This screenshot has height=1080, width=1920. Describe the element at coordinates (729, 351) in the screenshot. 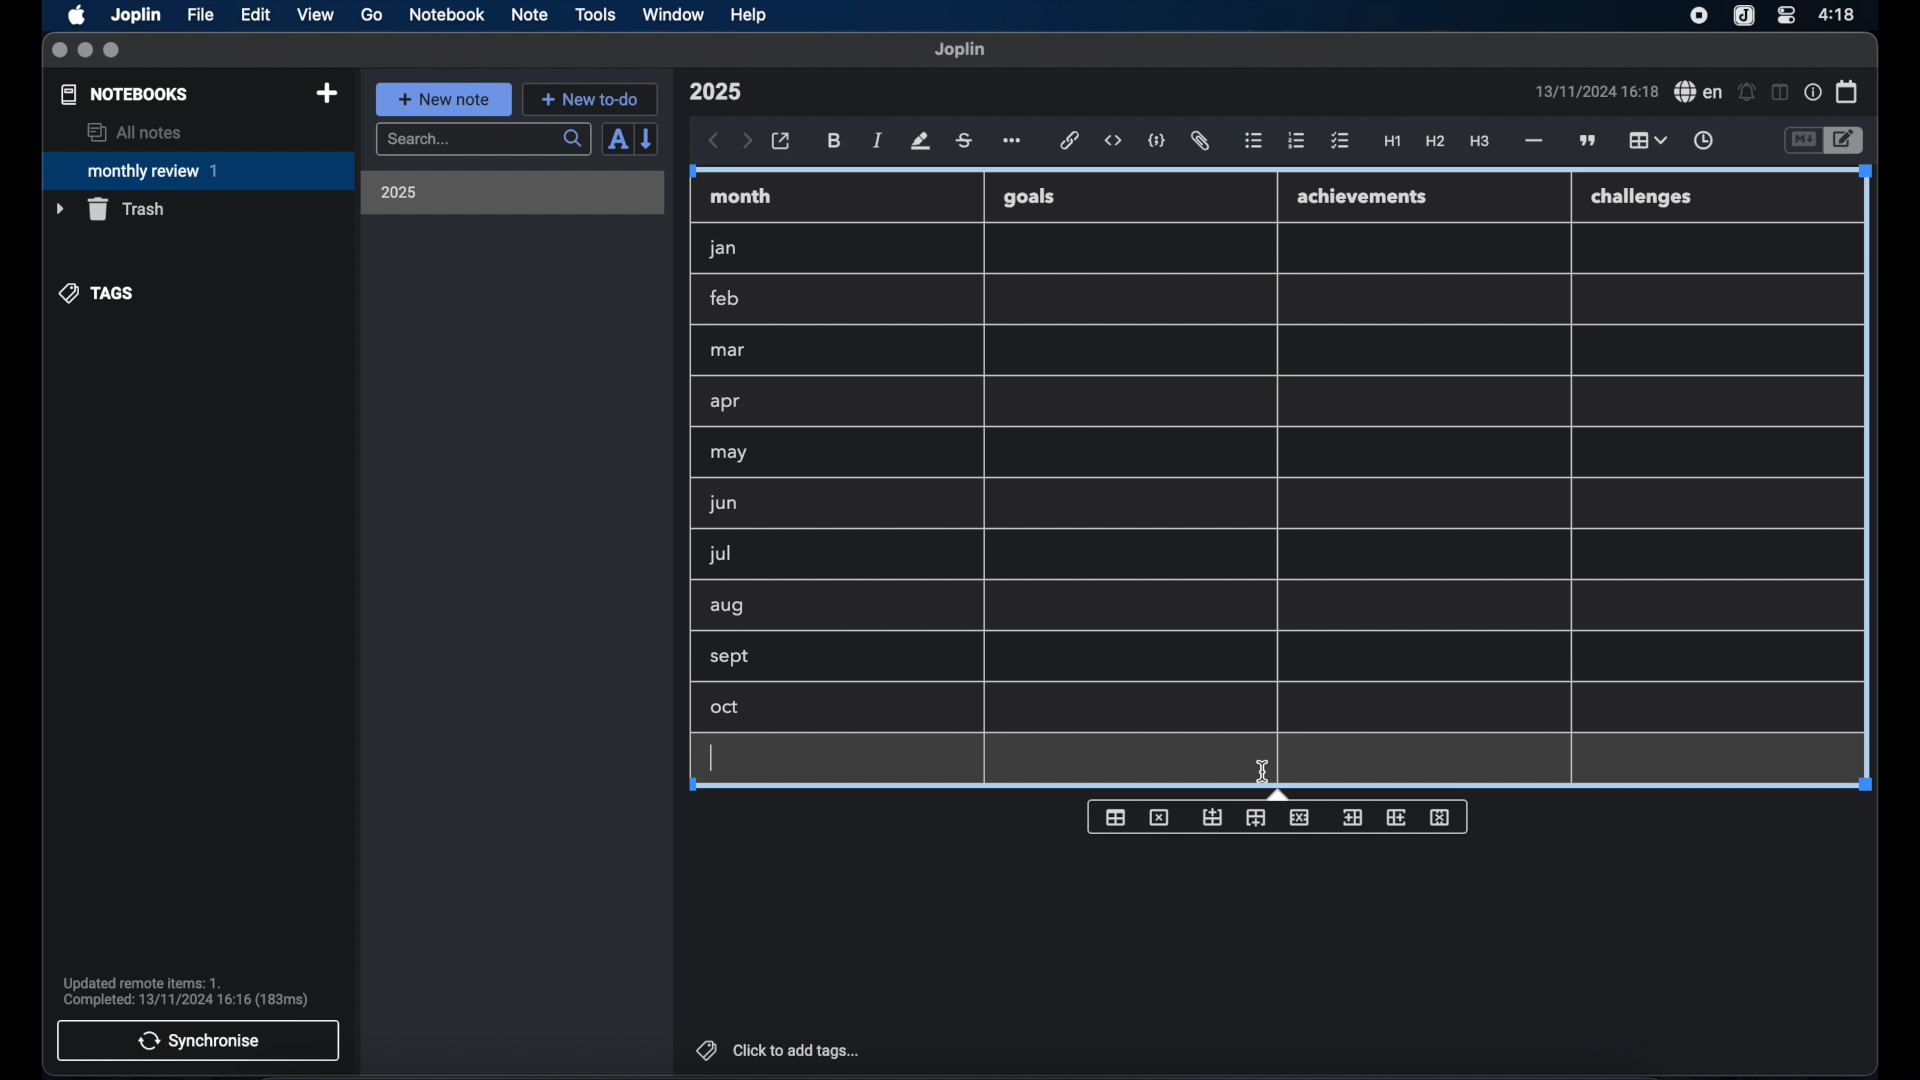

I see `mar` at that location.